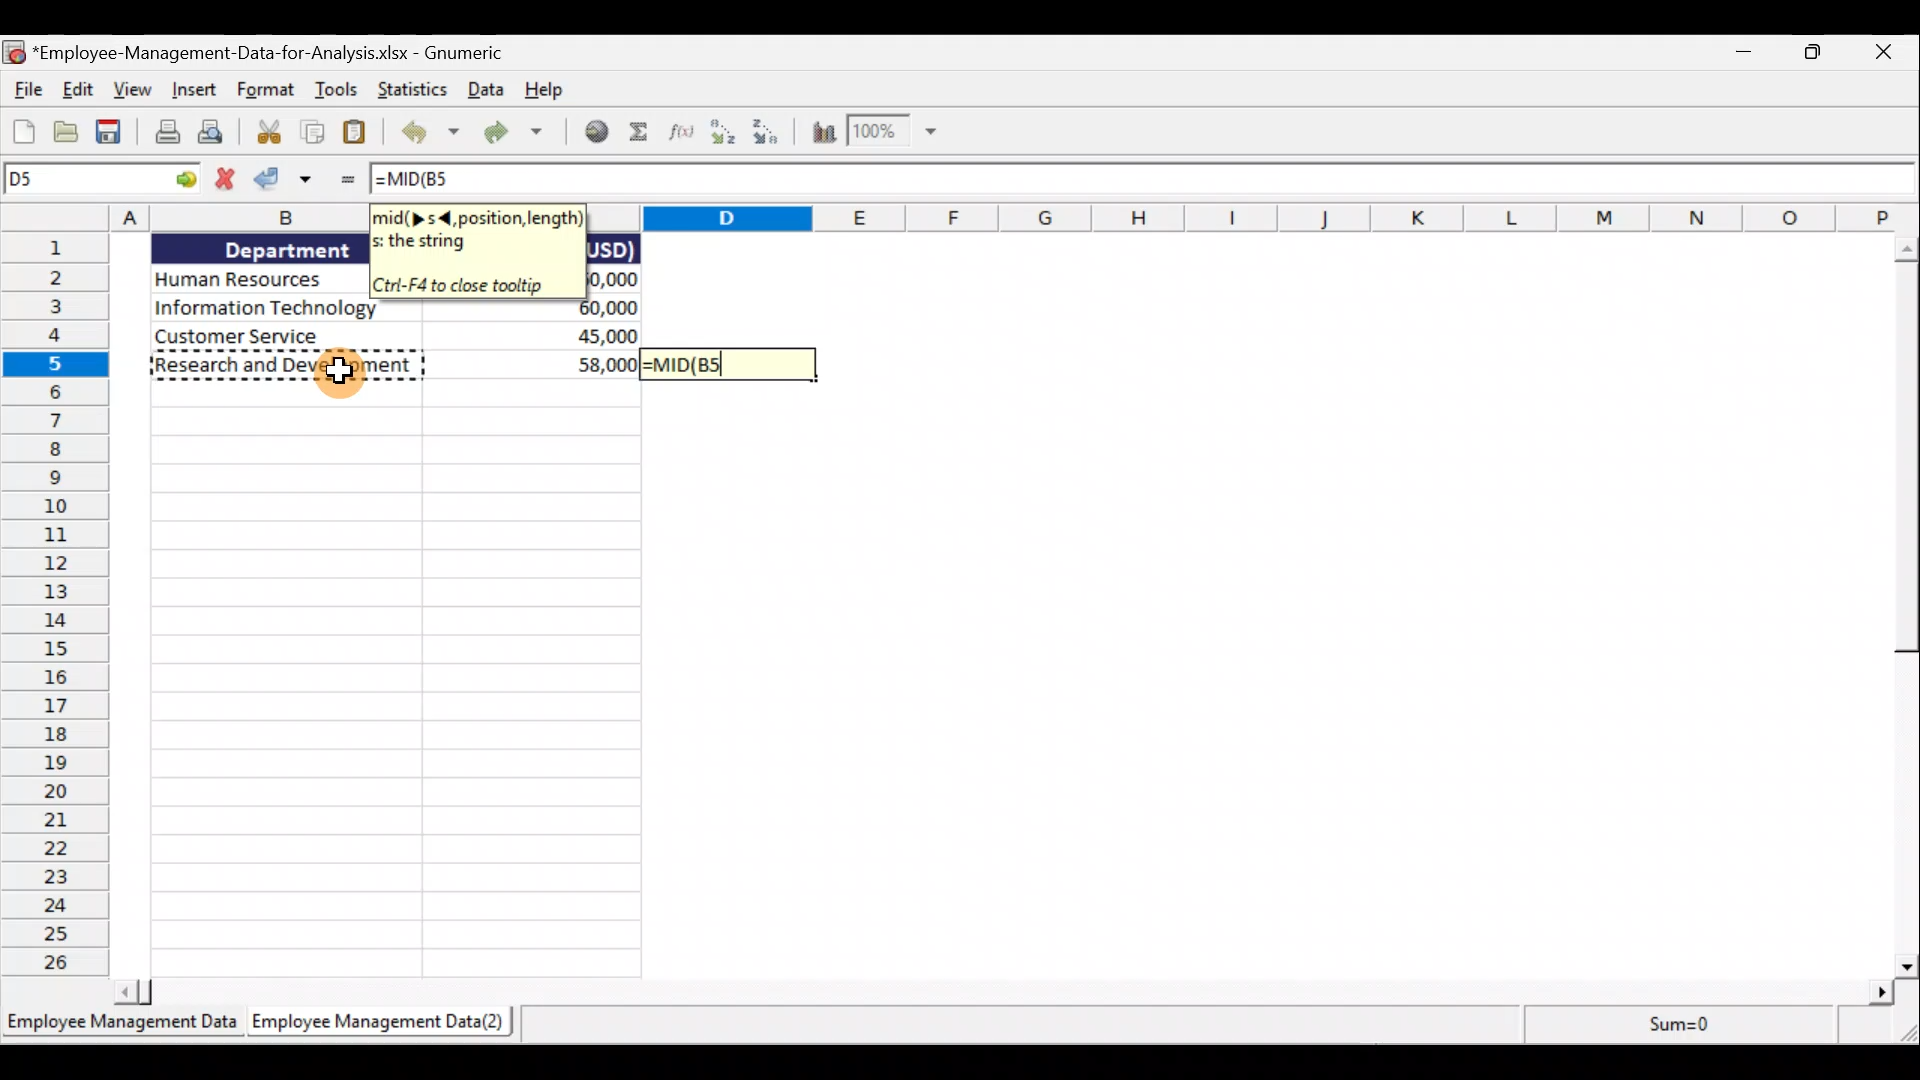 This screenshot has width=1920, height=1080. What do you see at coordinates (267, 134) in the screenshot?
I see `Cut selection` at bounding box center [267, 134].